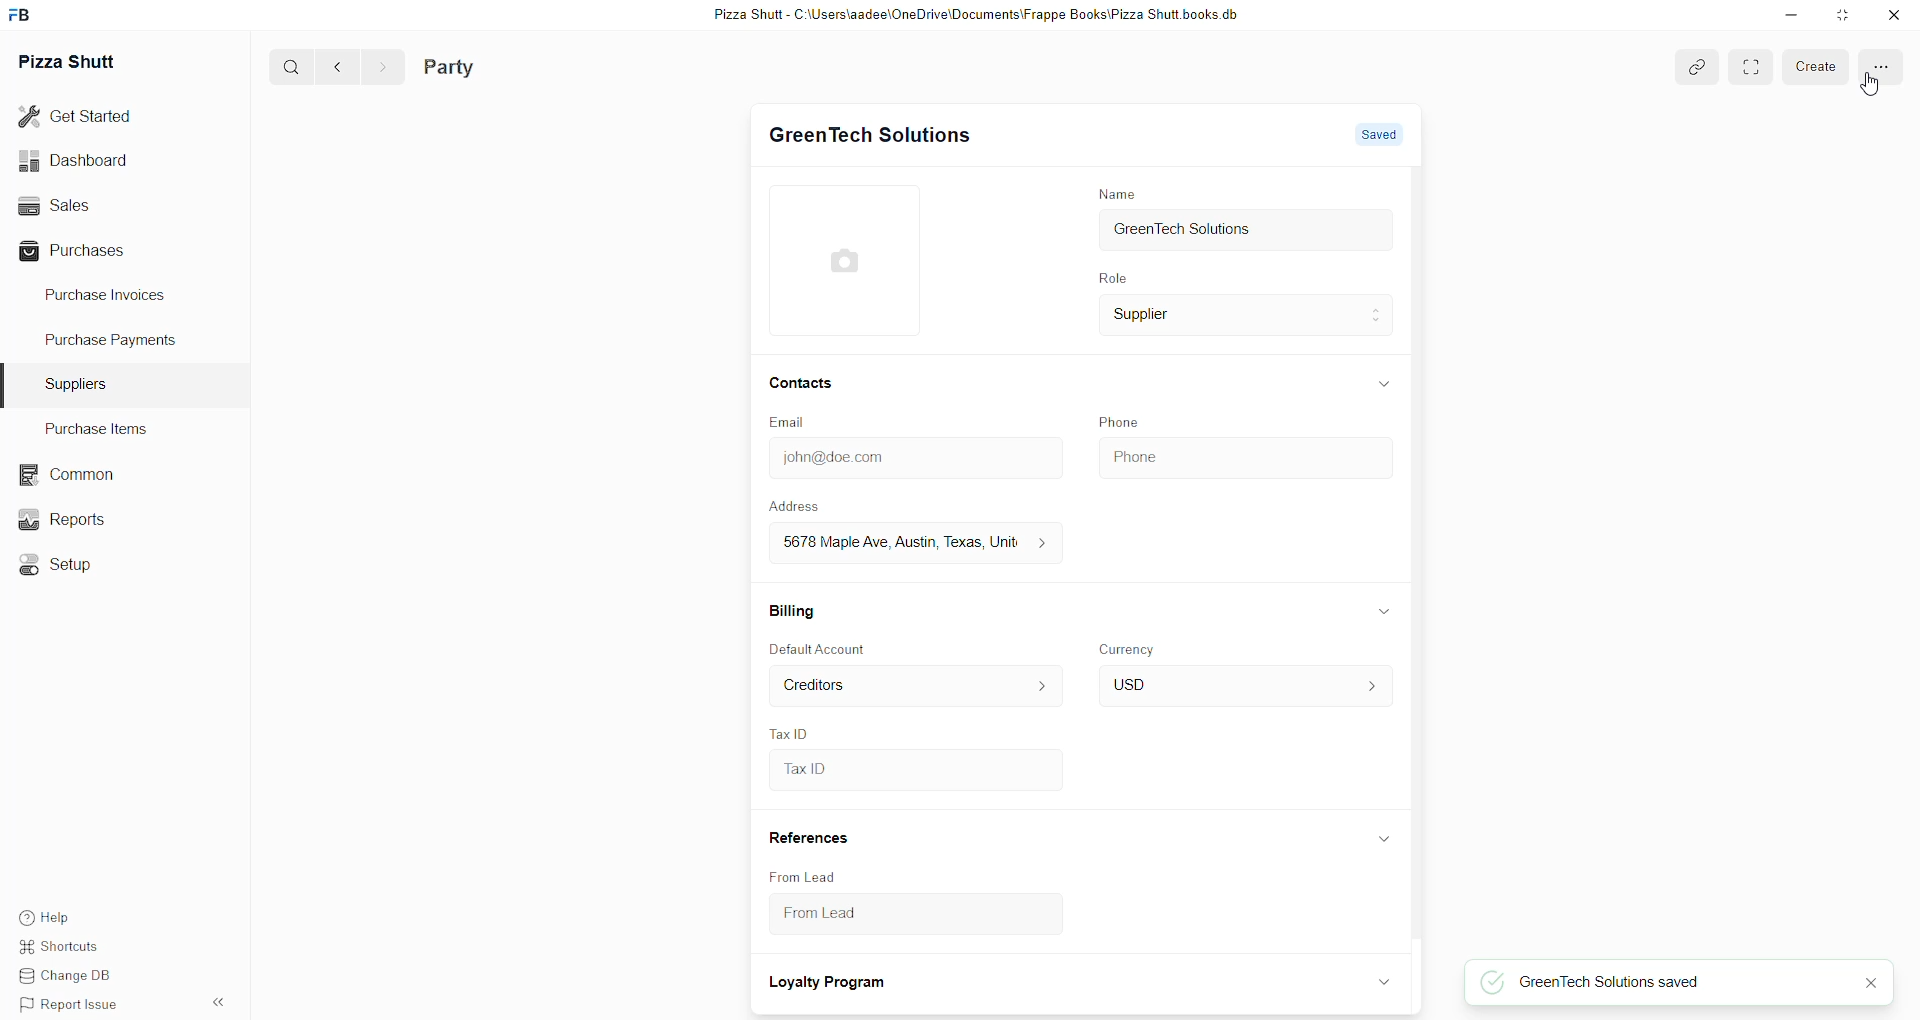 This screenshot has height=1020, width=1920. What do you see at coordinates (90, 119) in the screenshot?
I see `Get Started` at bounding box center [90, 119].